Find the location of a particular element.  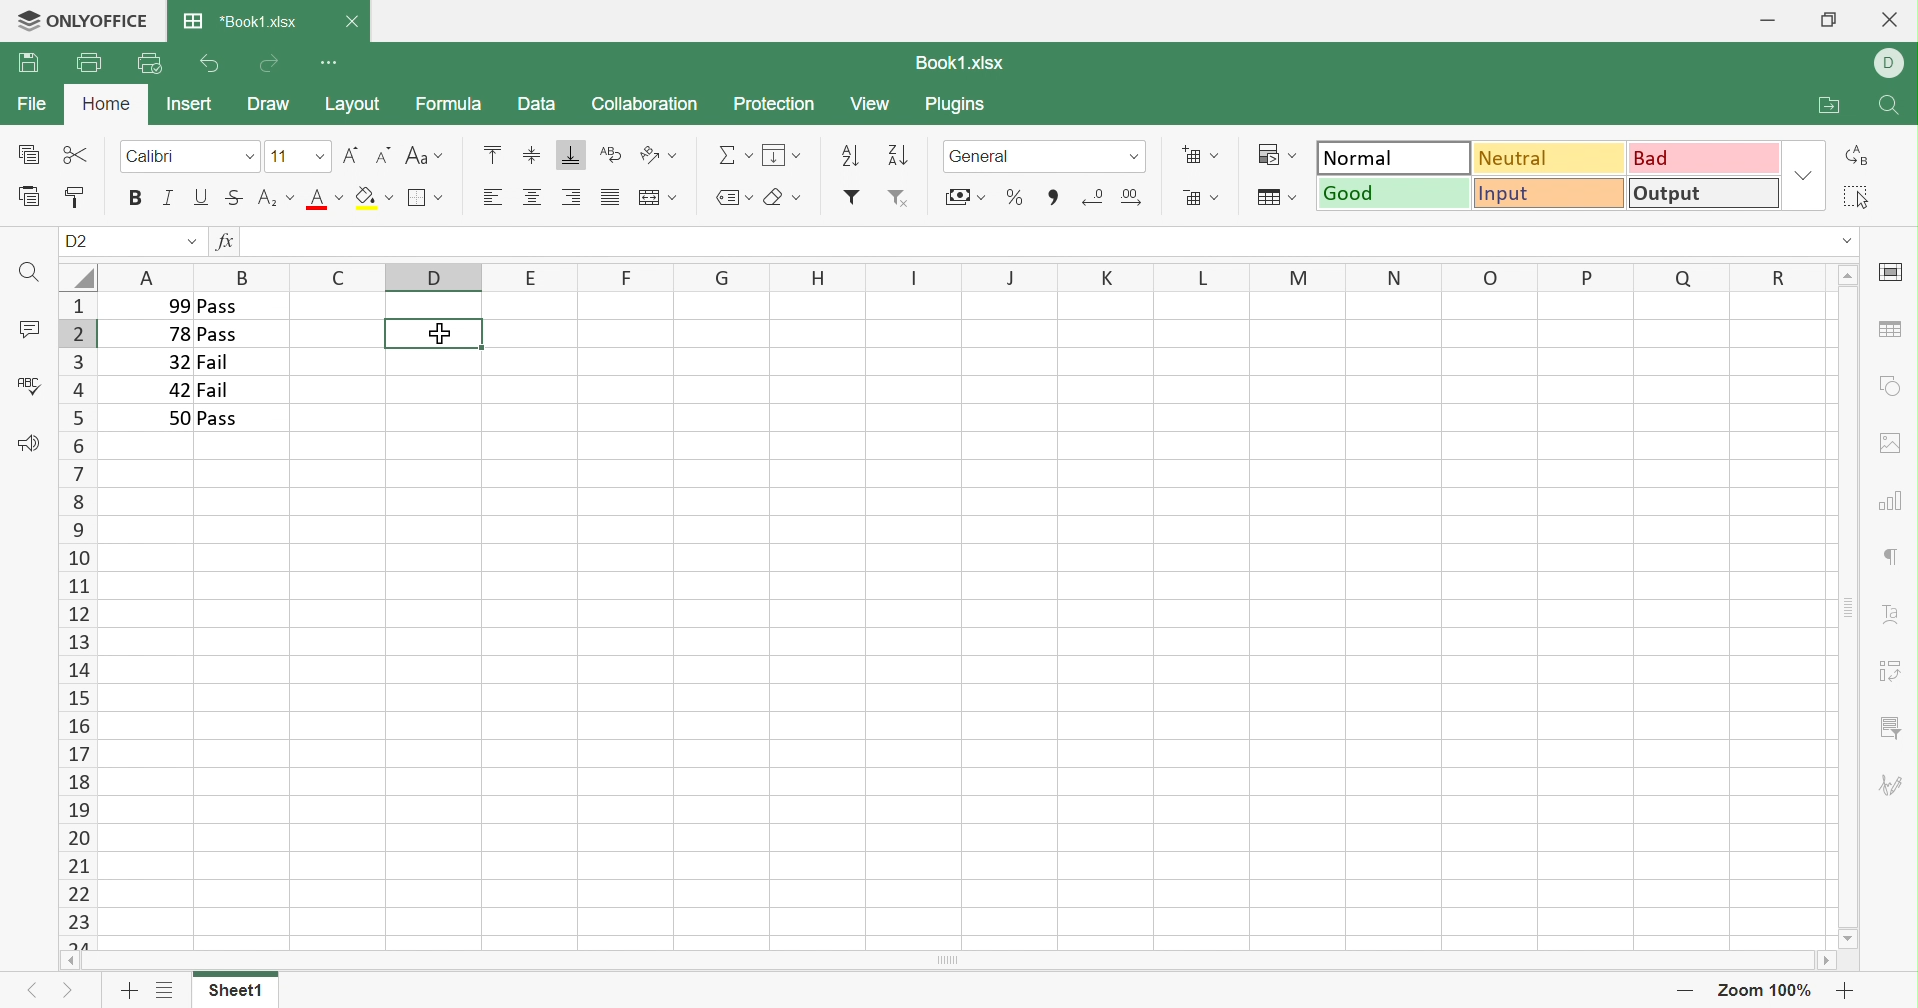

Cut is located at coordinates (77, 156).